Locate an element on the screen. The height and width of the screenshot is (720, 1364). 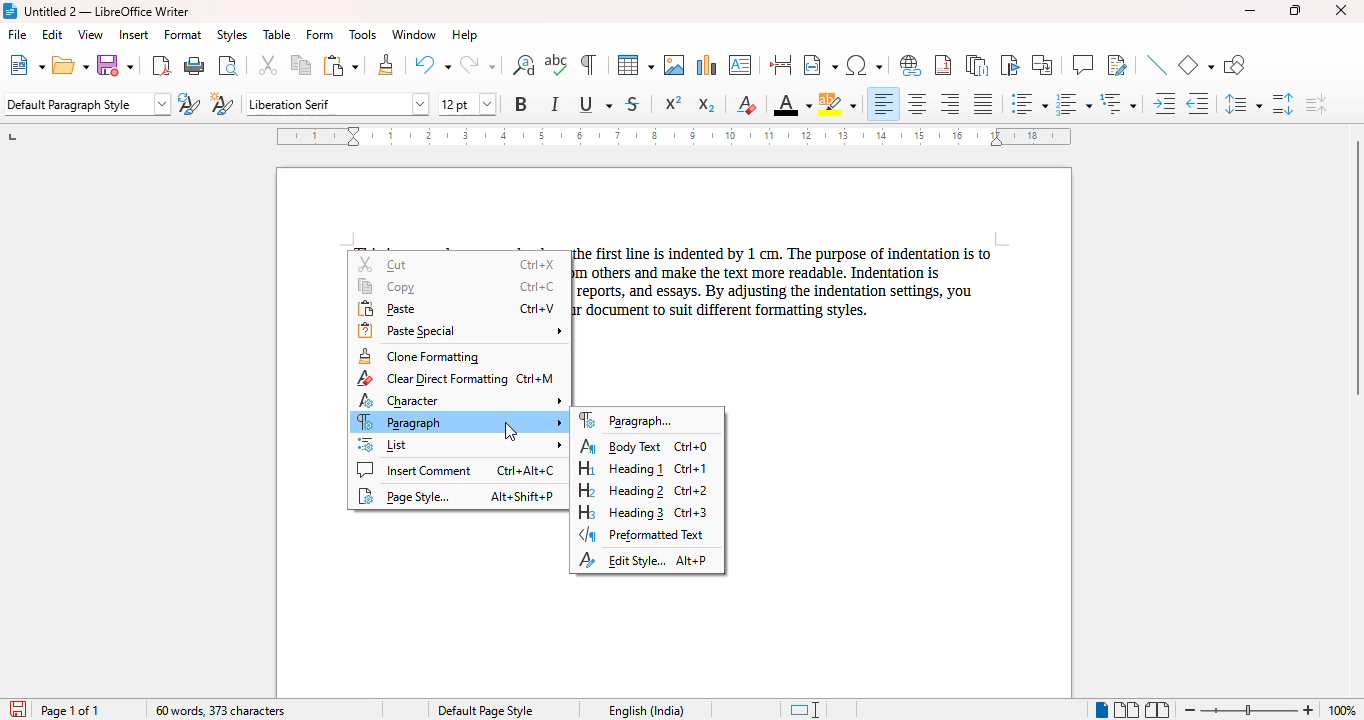
redo is located at coordinates (477, 64).